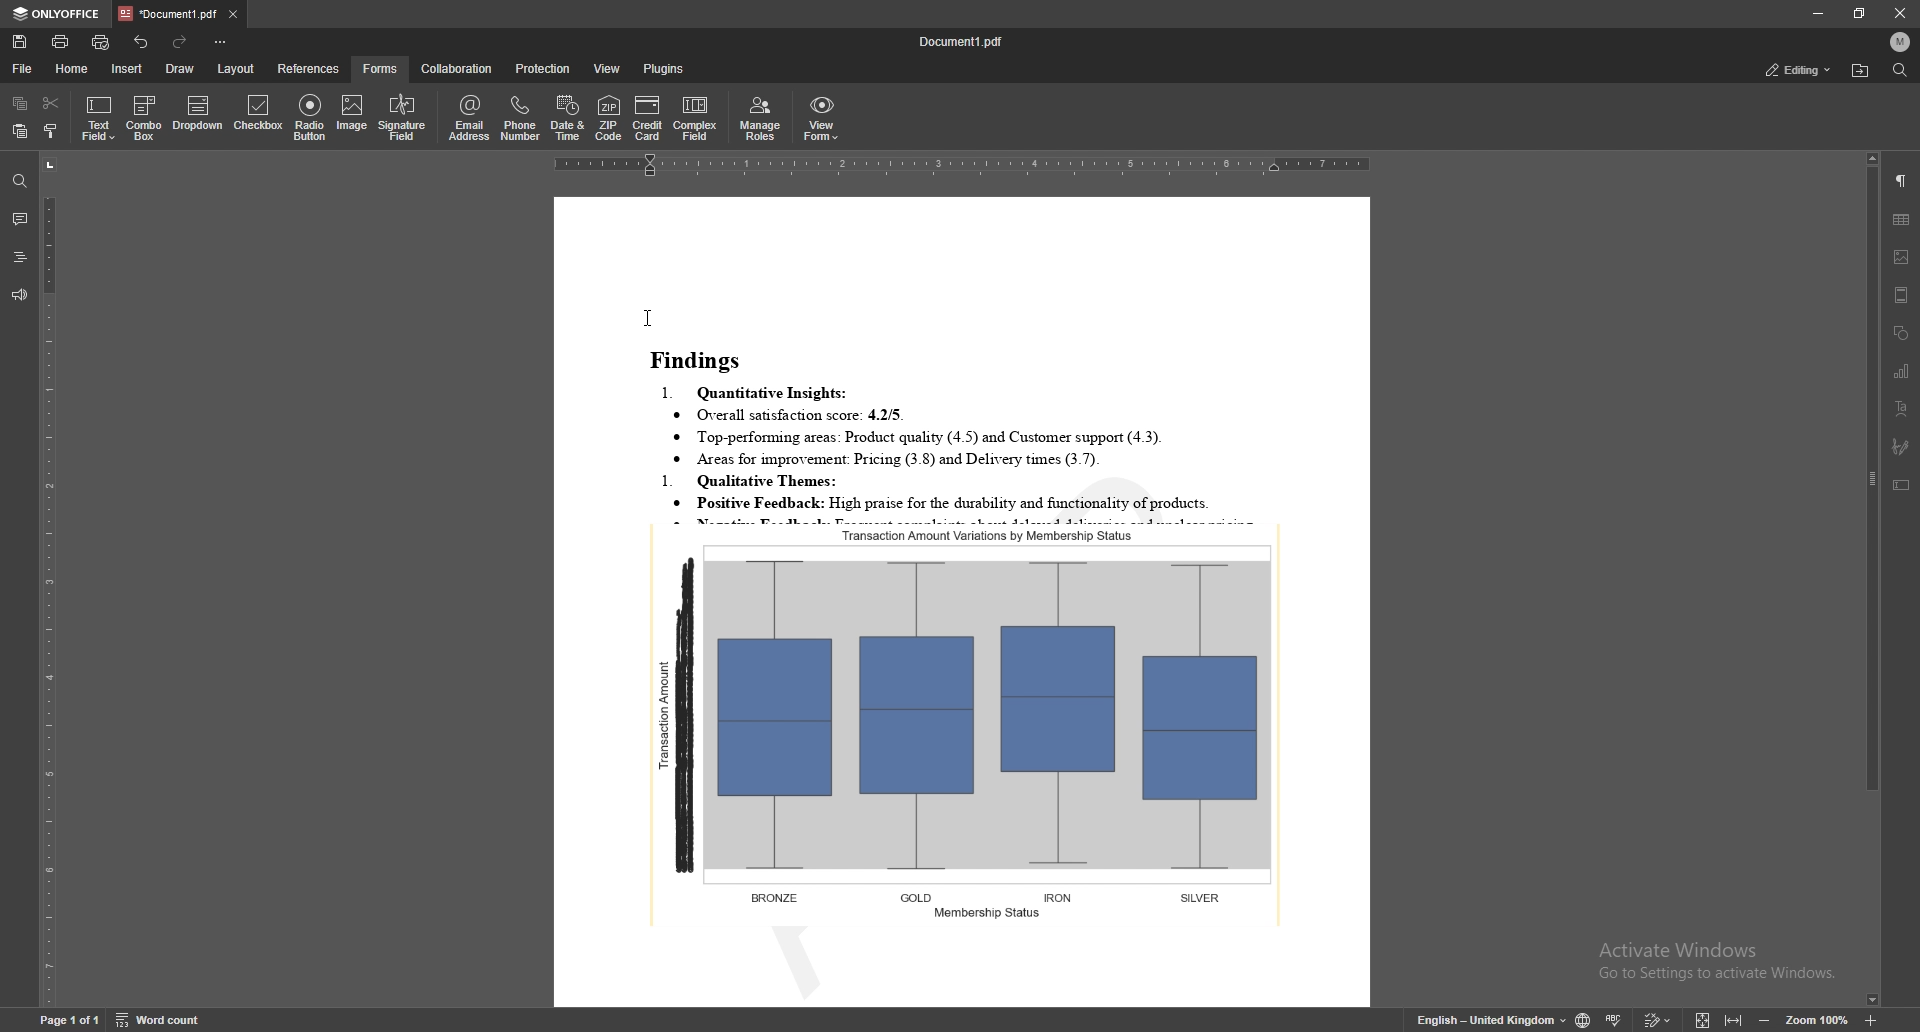  I want to click on onlyoffice, so click(57, 15).